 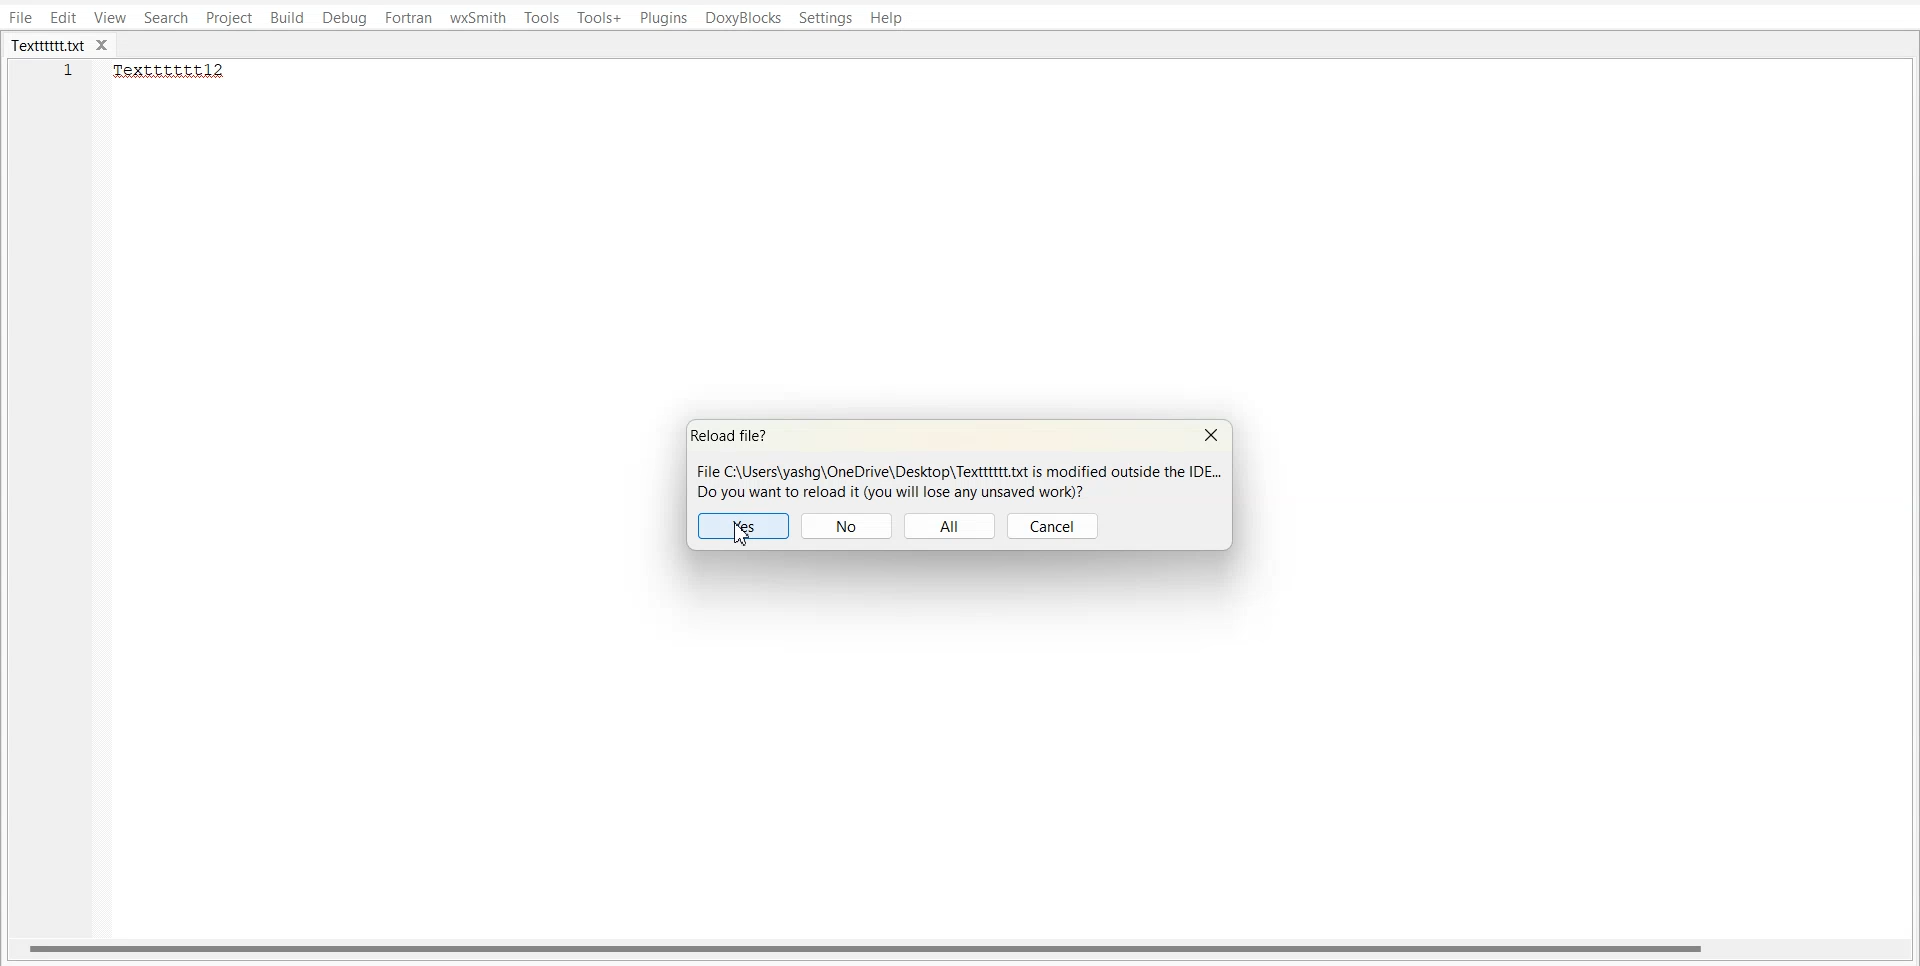 I want to click on Textttttt.txt, so click(x=48, y=46).